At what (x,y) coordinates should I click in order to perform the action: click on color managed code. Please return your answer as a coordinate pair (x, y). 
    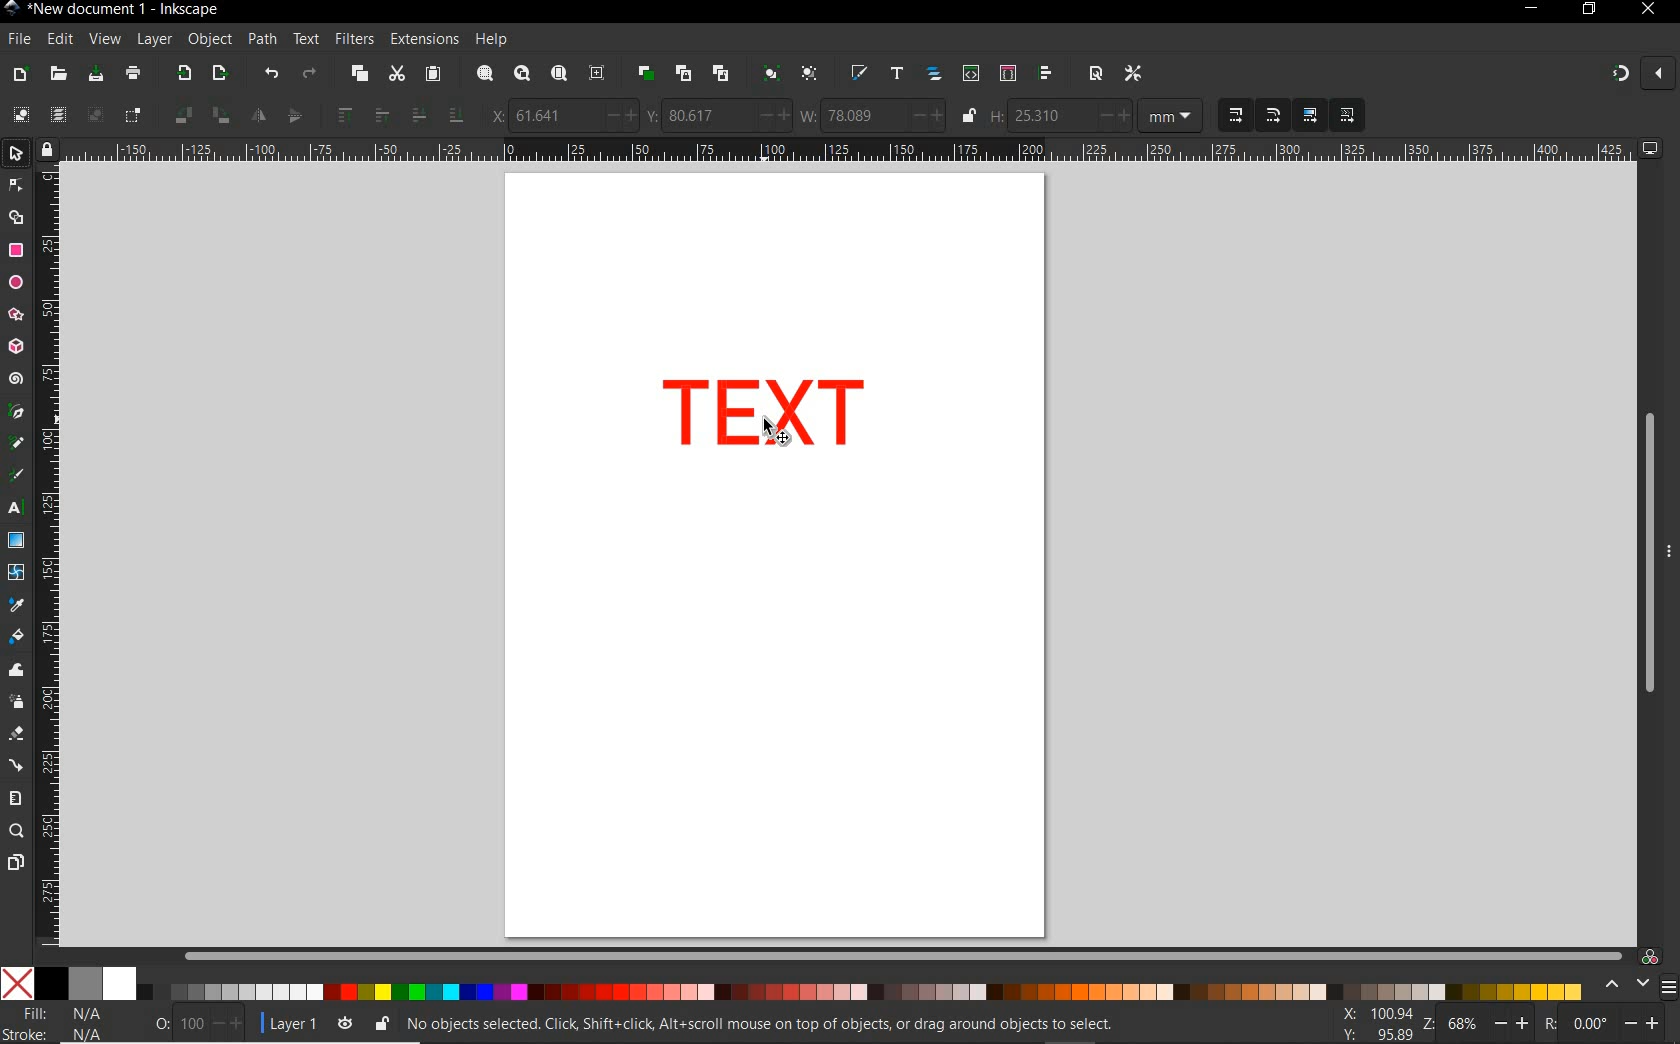
    Looking at the image, I should click on (1650, 956).